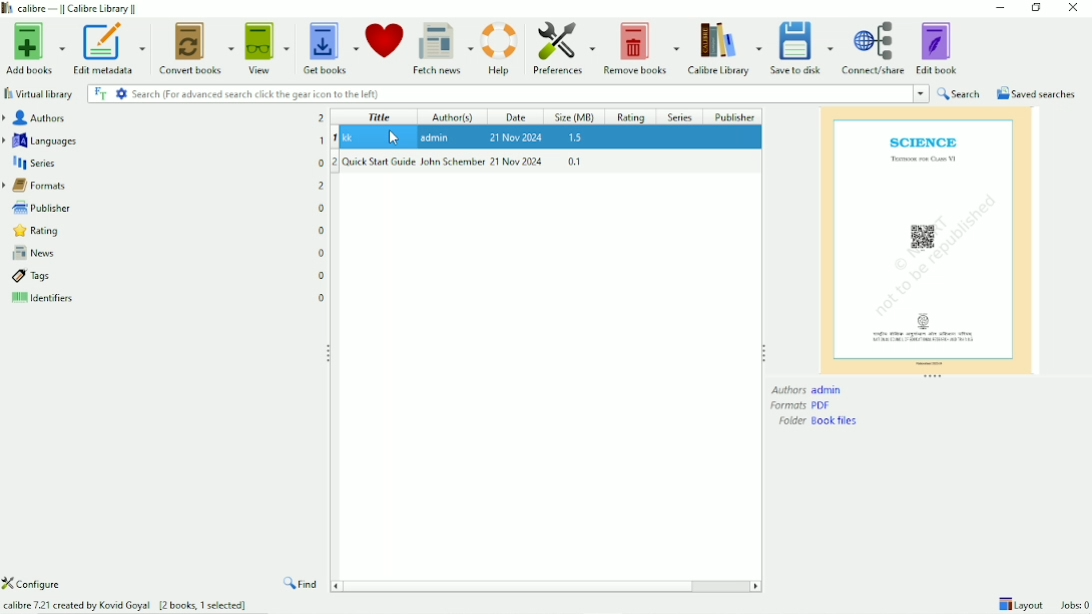 The height and width of the screenshot is (614, 1092). Describe the element at coordinates (385, 45) in the screenshot. I see `Donate` at that location.